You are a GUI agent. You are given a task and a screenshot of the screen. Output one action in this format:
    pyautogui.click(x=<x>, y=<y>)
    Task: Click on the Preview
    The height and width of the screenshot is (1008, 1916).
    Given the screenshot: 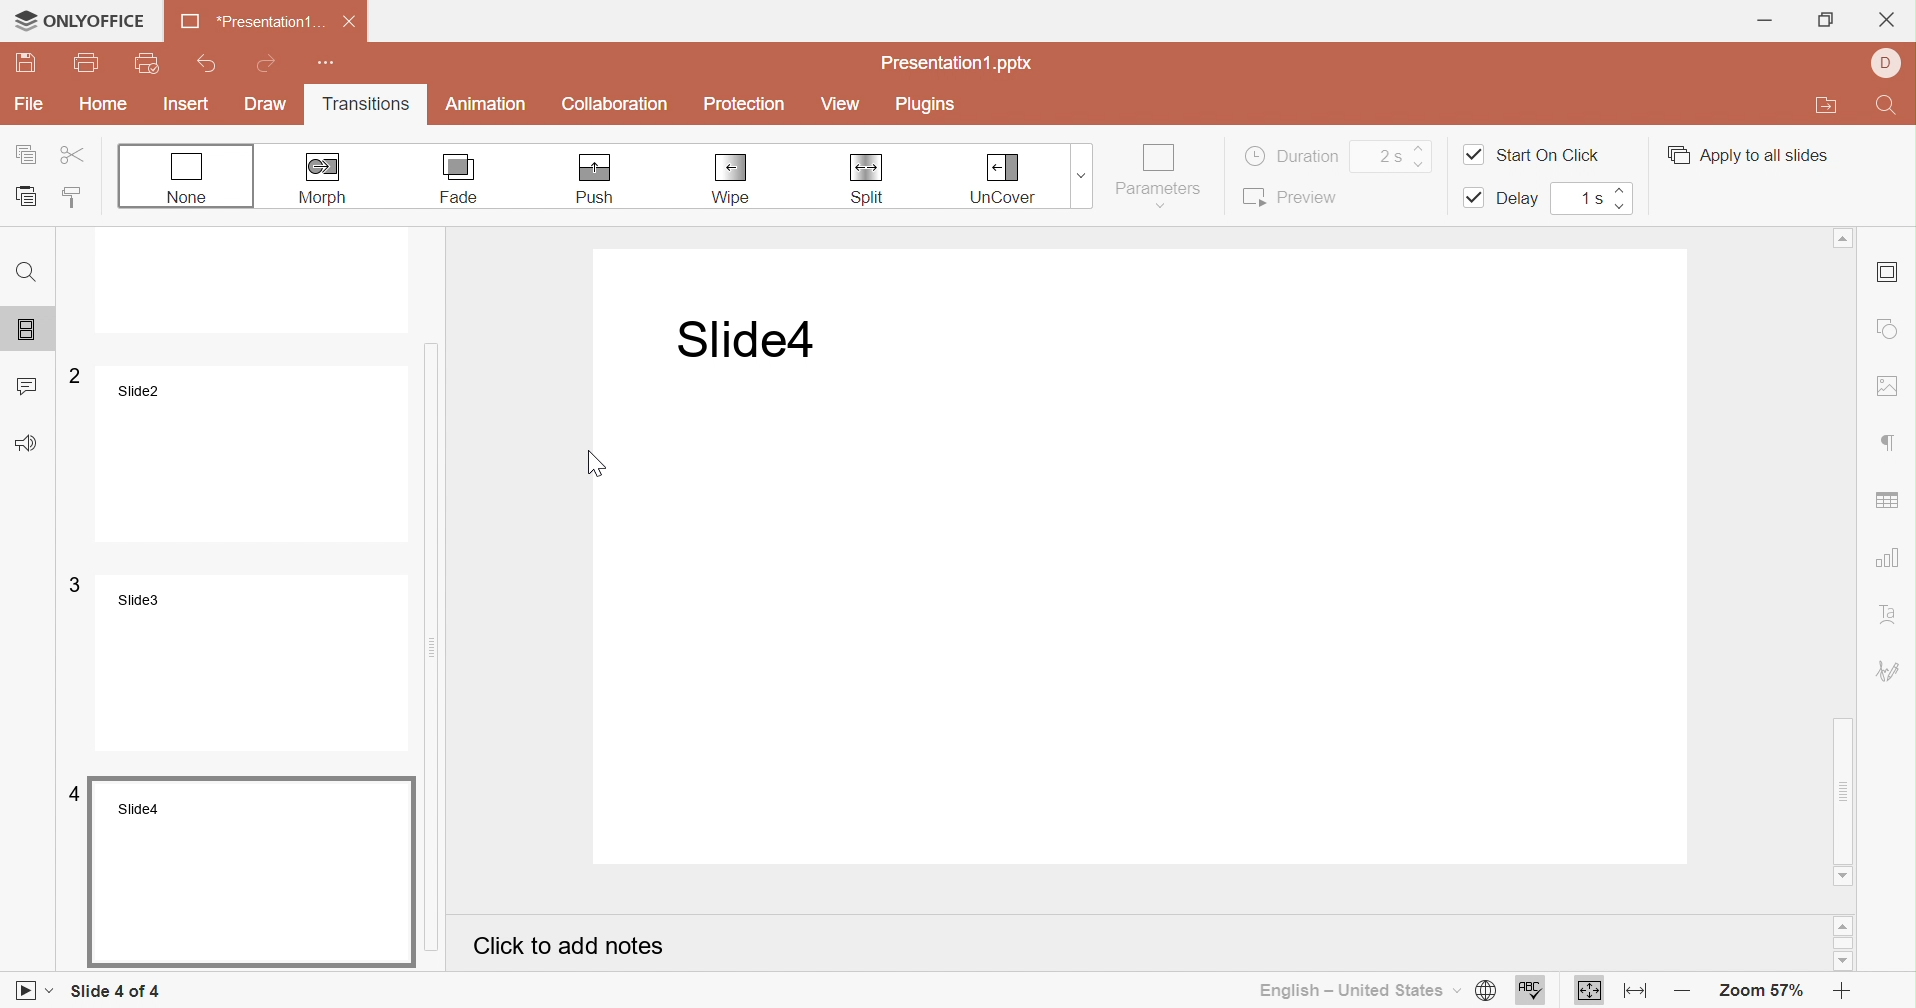 What is the action you would take?
    pyautogui.click(x=1292, y=195)
    